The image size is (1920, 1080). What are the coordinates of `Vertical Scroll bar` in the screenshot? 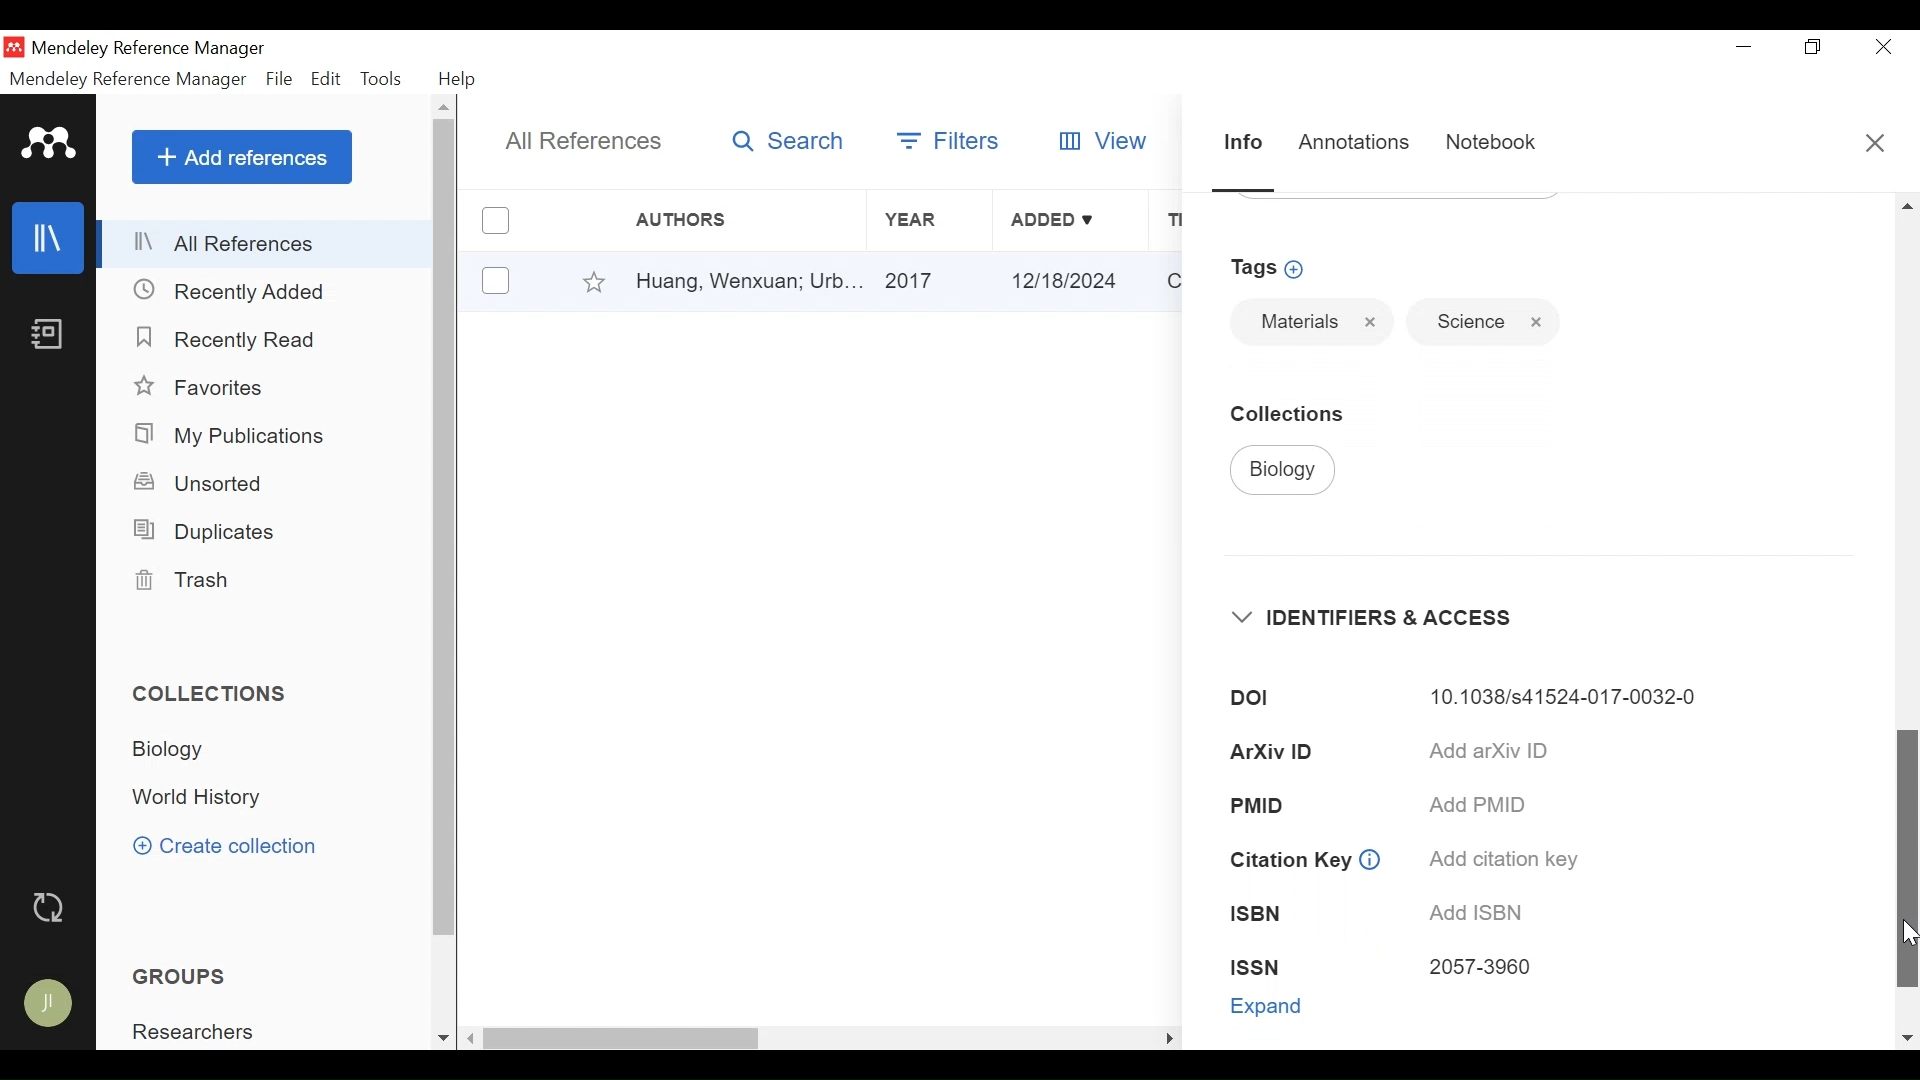 It's located at (446, 529).